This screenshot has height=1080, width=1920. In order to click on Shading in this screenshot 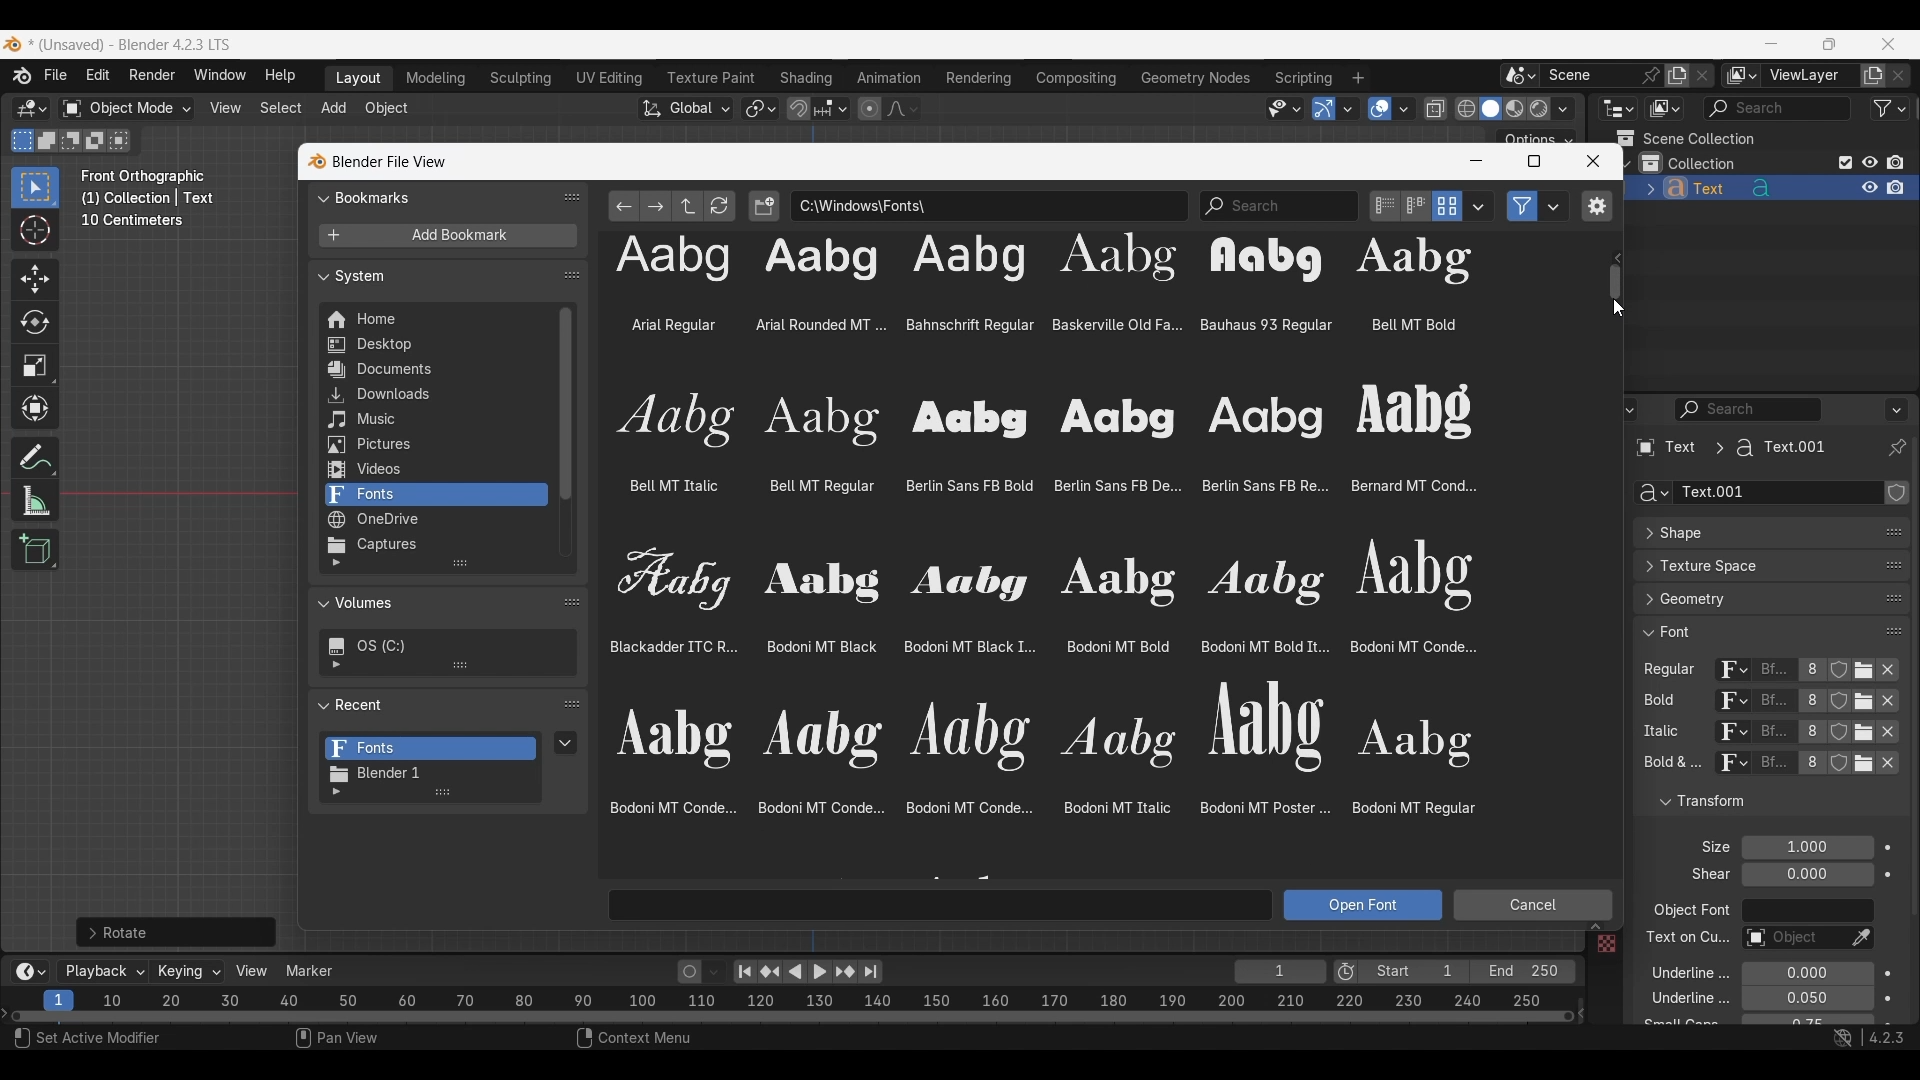, I will do `click(1562, 109)`.